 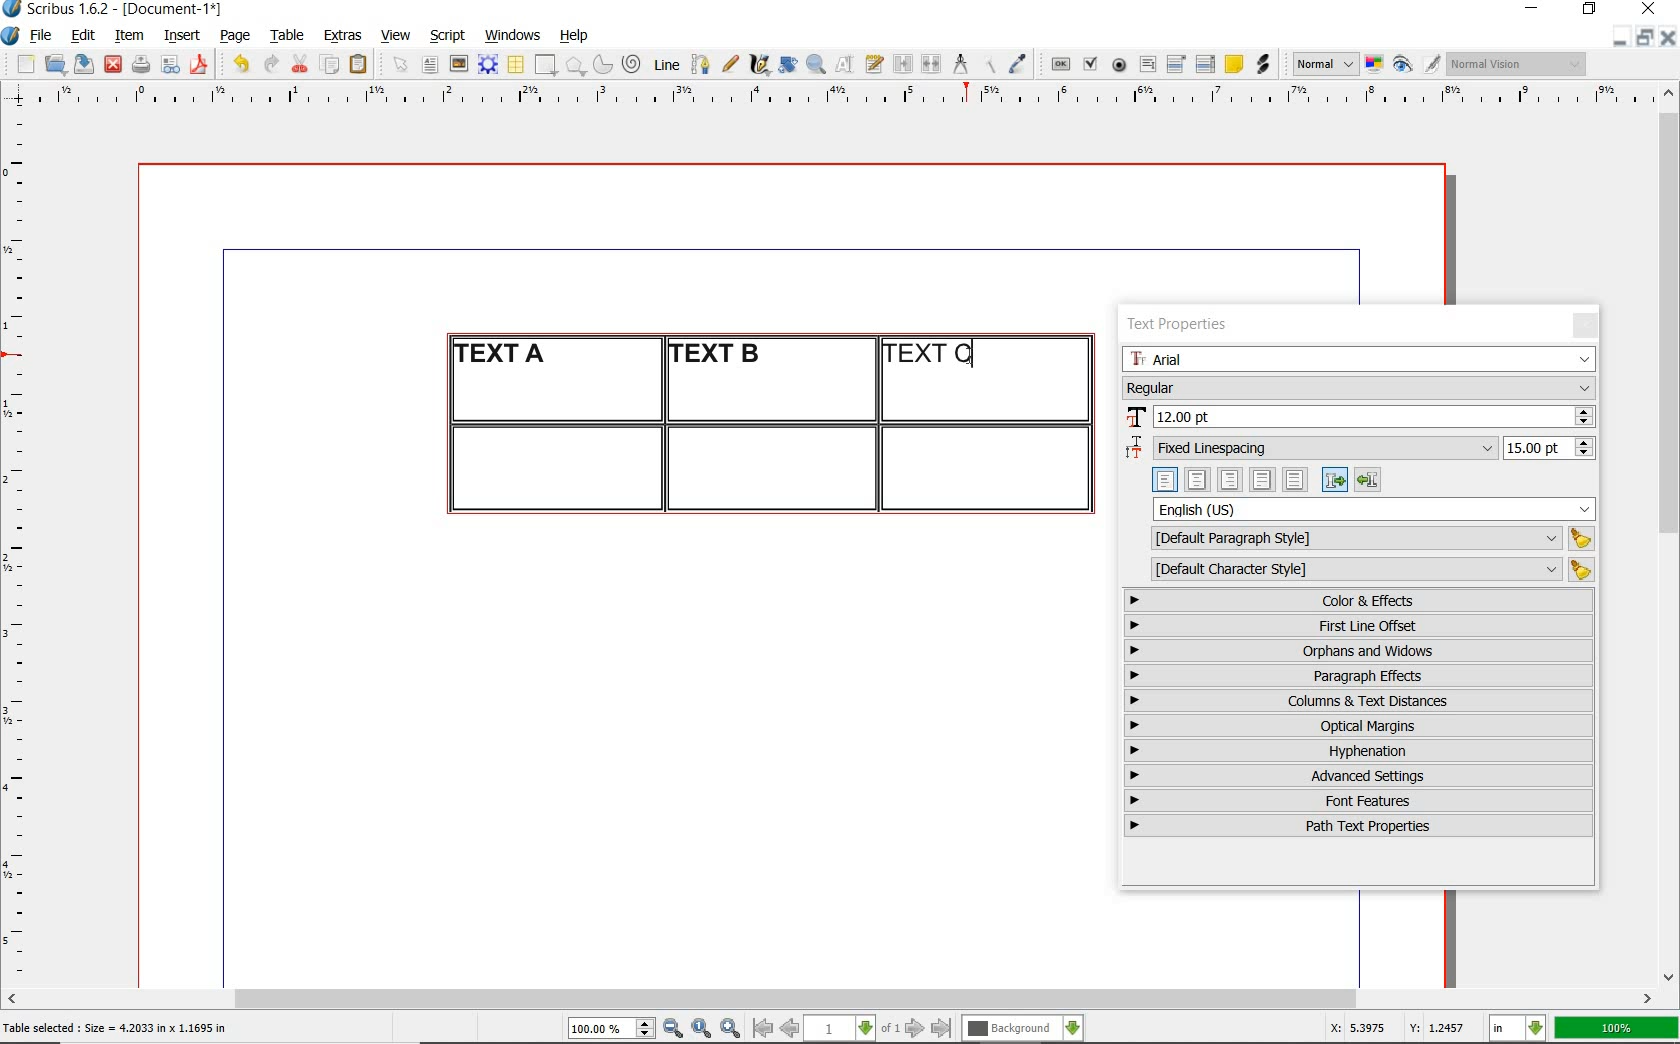 I want to click on font features, so click(x=1359, y=800).